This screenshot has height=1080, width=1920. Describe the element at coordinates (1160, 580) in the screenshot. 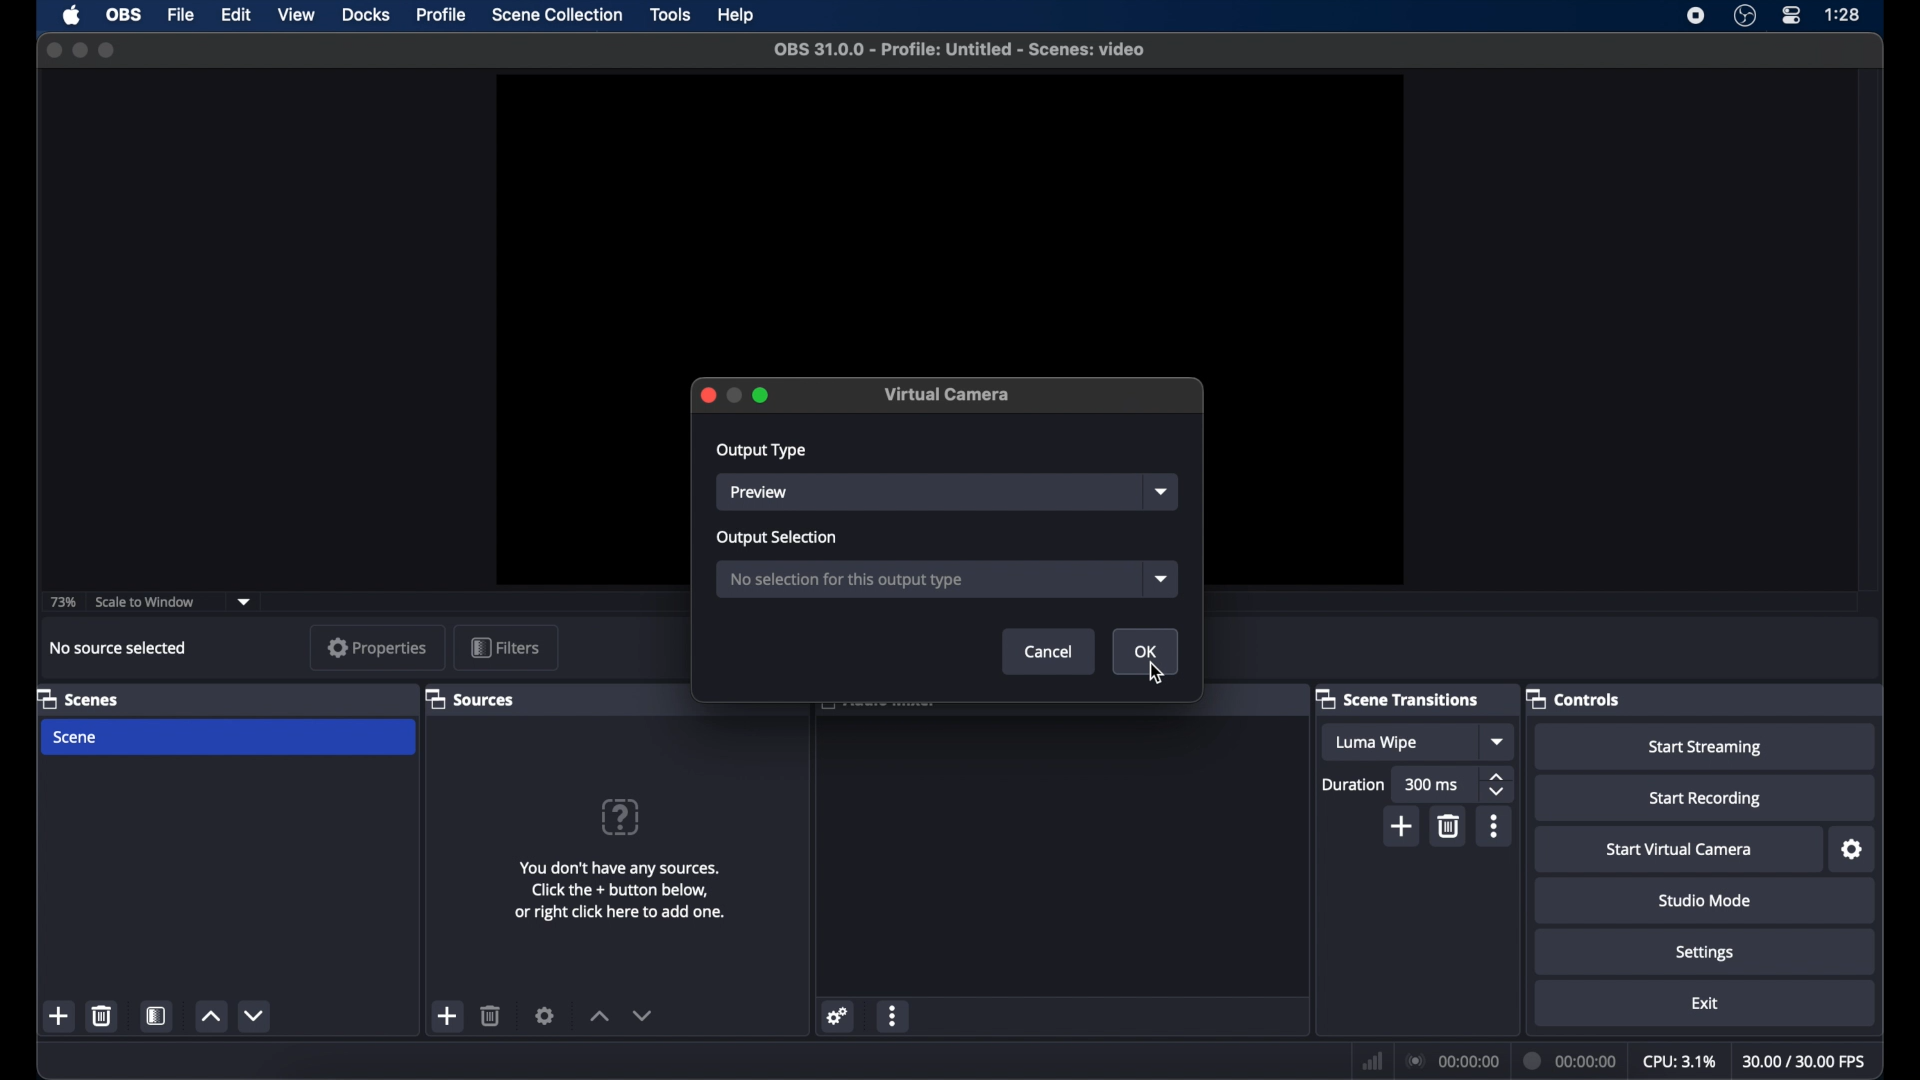

I see `dropdown` at that location.